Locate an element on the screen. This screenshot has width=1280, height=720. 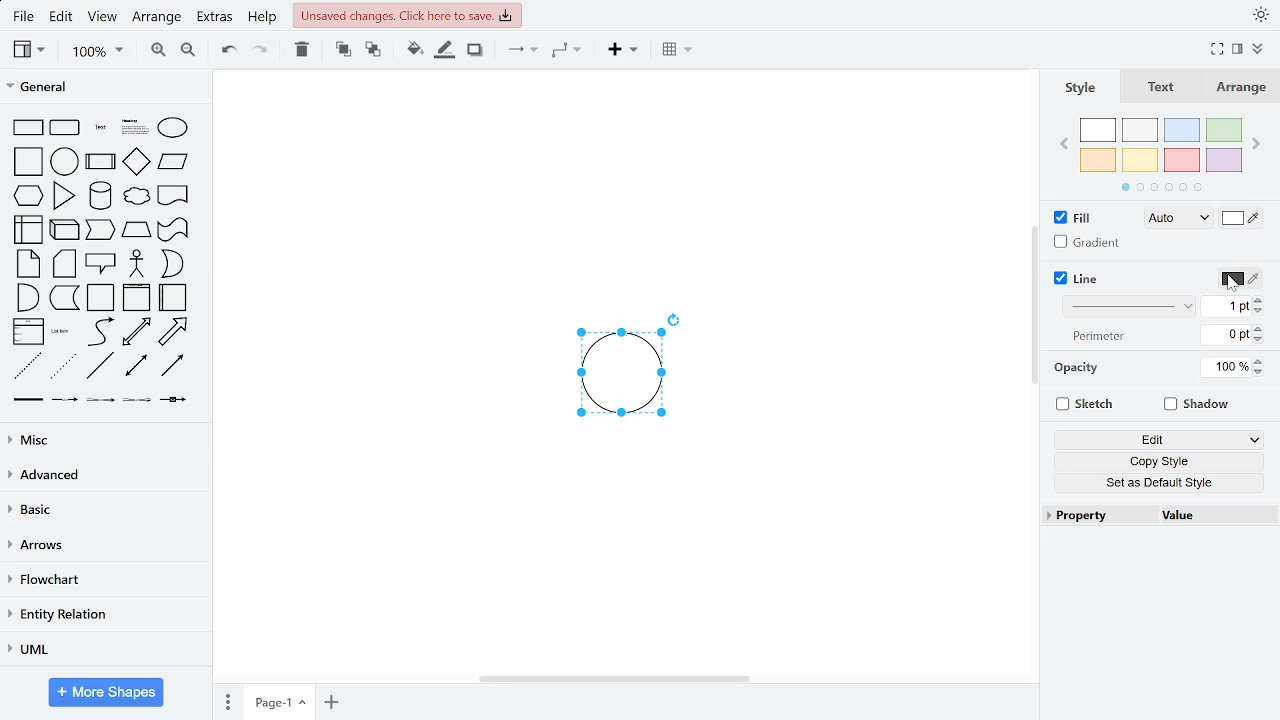
cursor is located at coordinates (1234, 285).